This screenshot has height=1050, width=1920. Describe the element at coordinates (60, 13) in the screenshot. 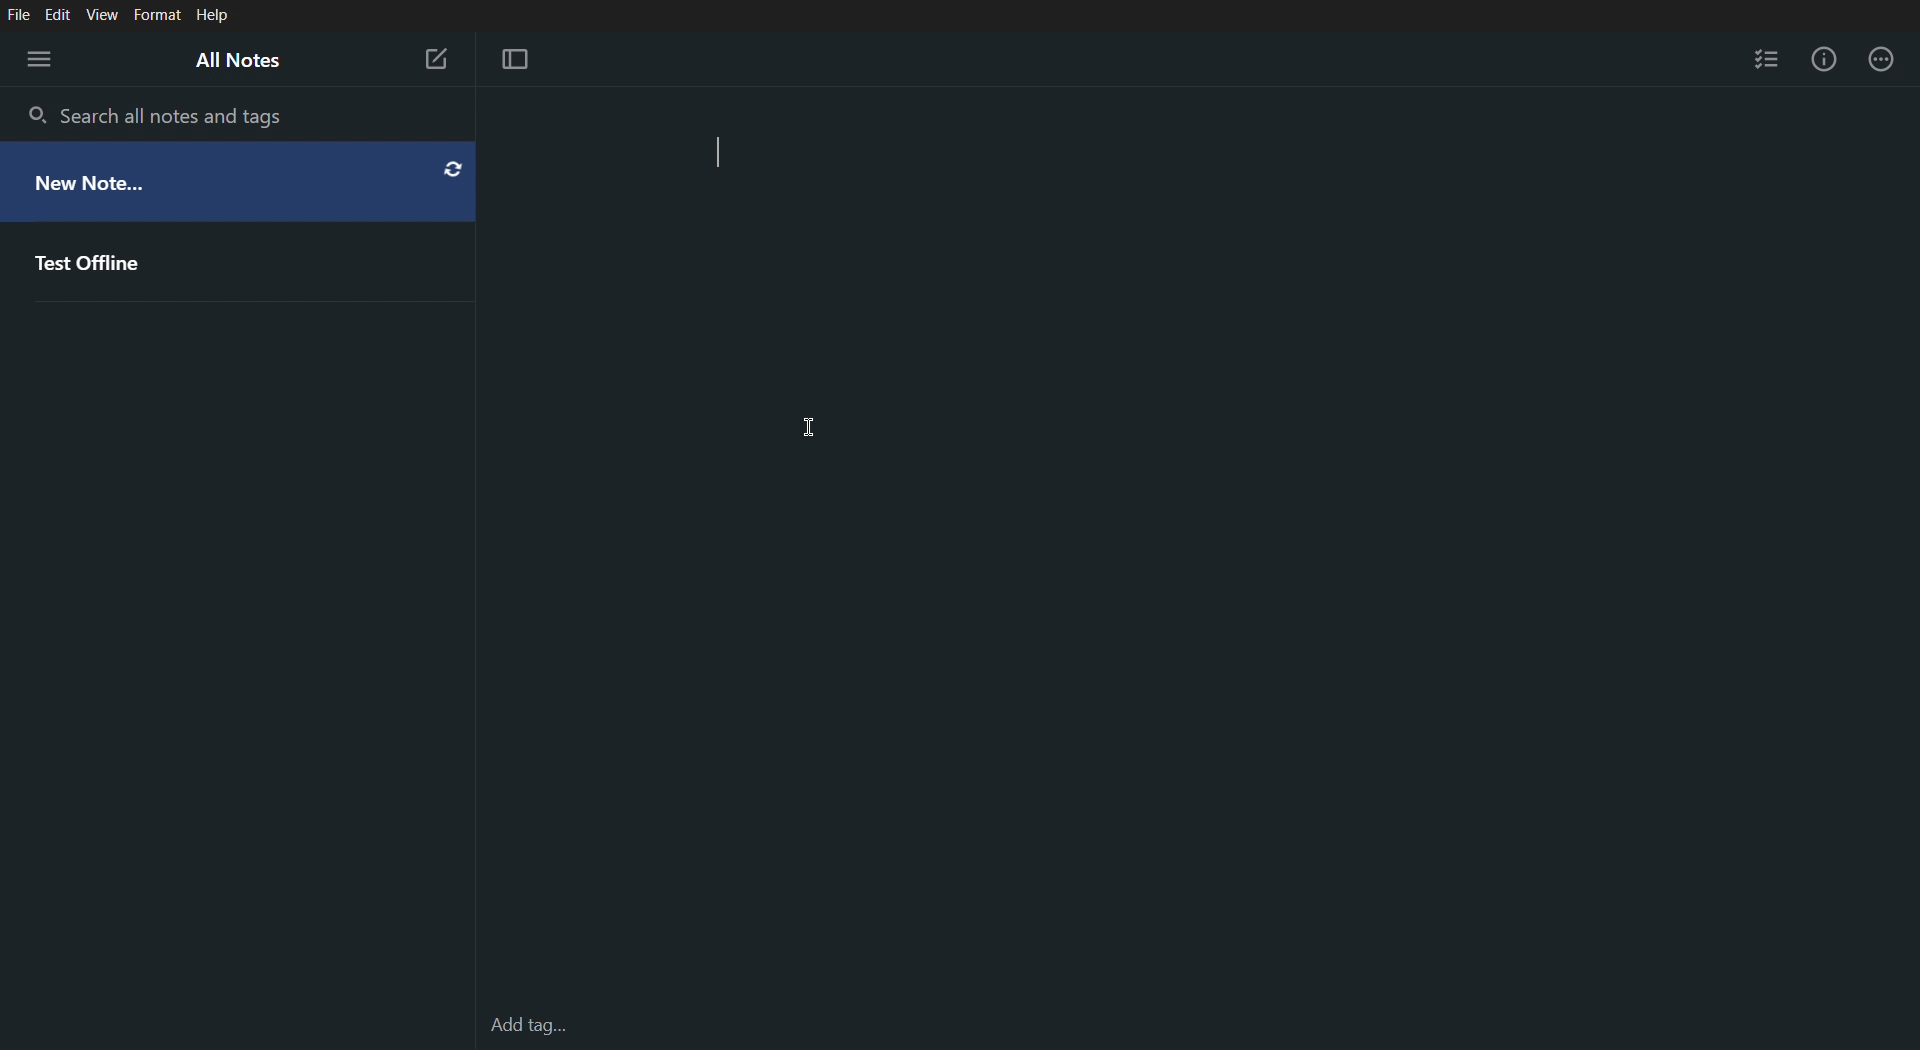

I see `Edit` at that location.